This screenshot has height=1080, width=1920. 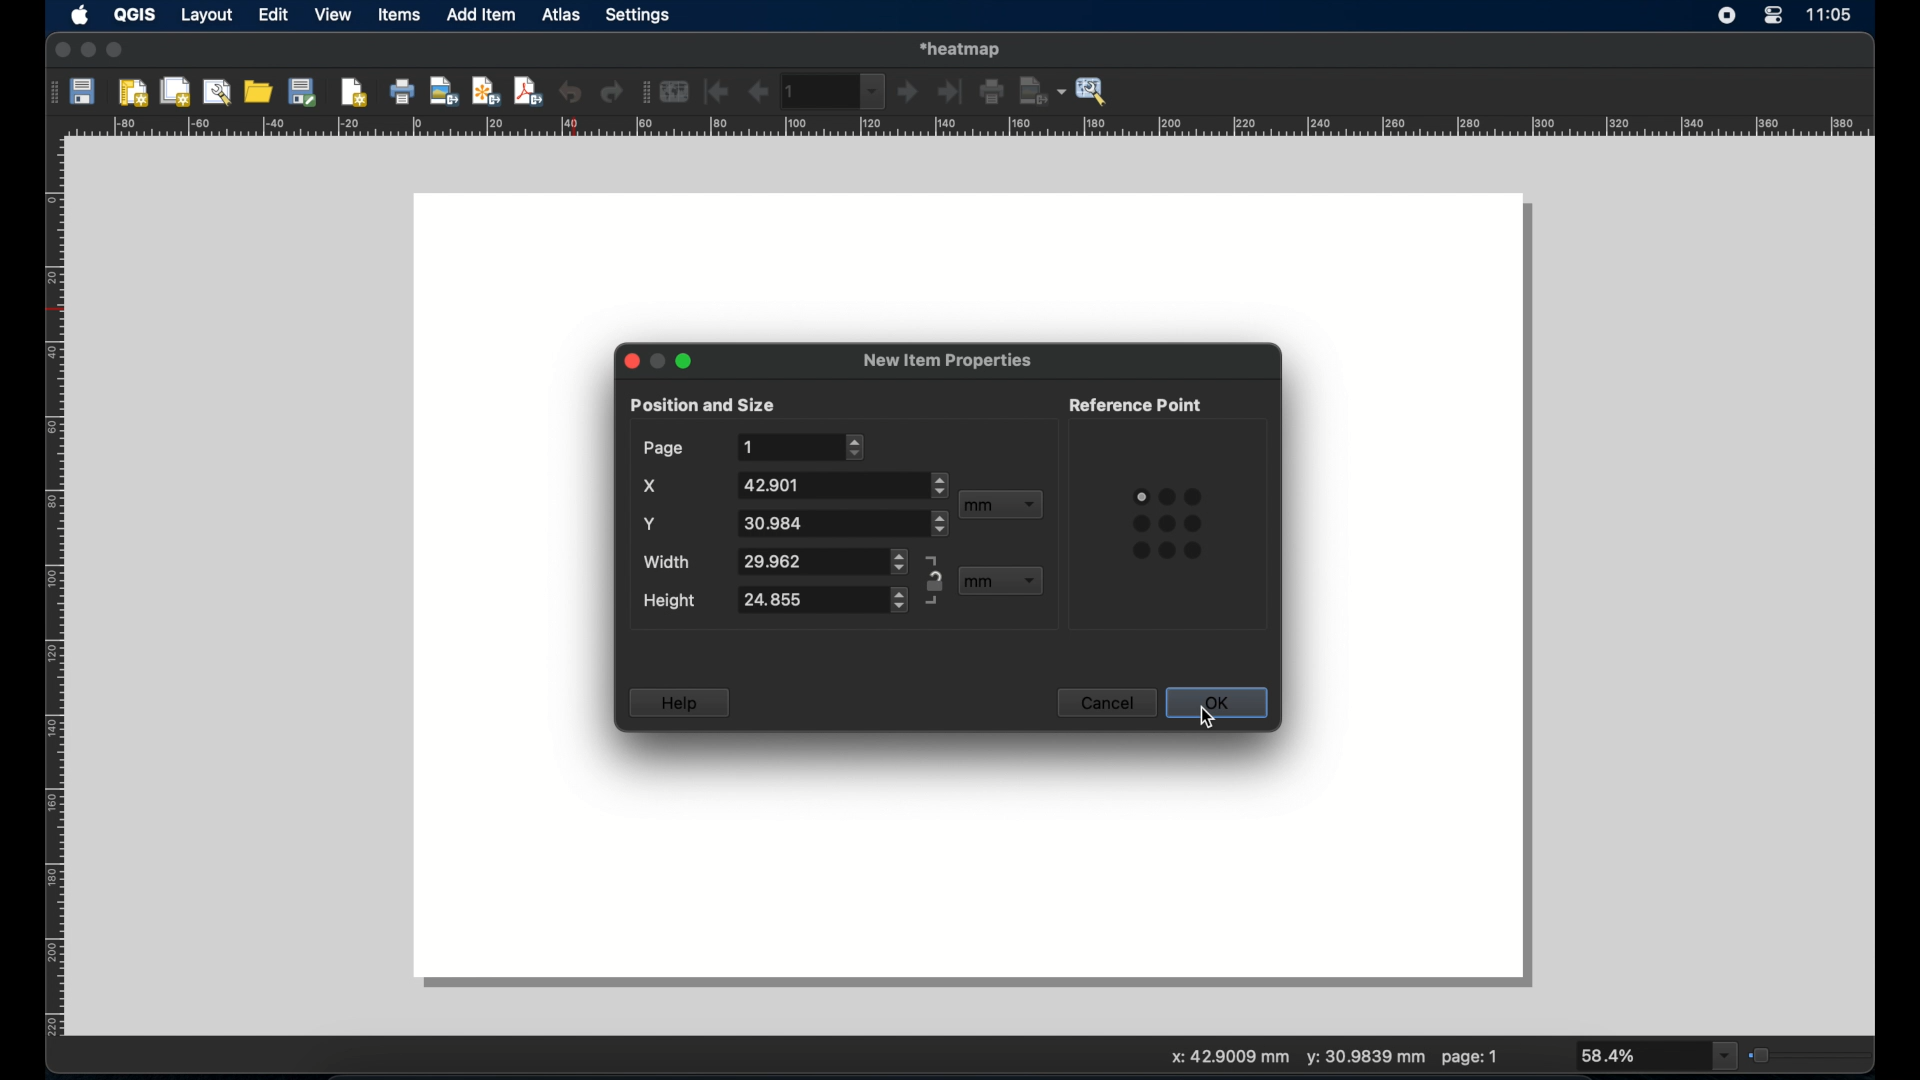 I want to click on atlas, so click(x=565, y=17).